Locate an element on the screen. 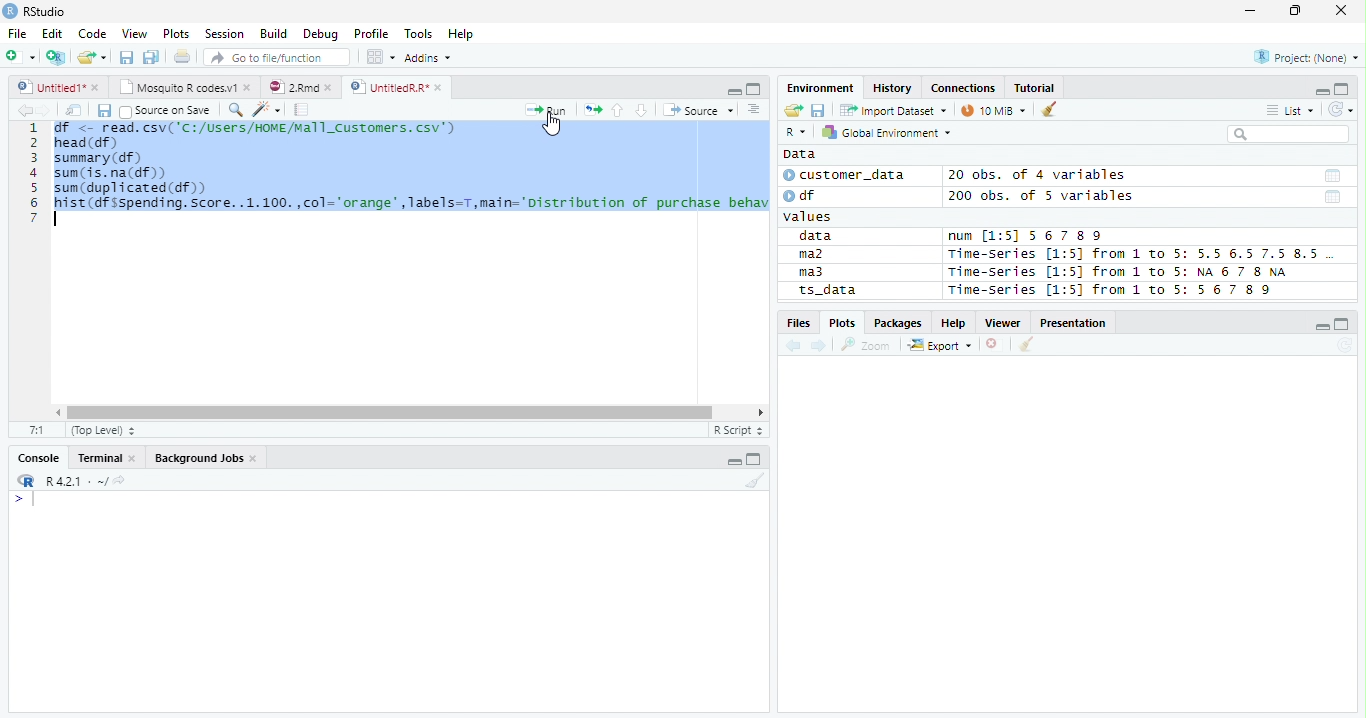 The width and height of the screenshot is (1366, 718). Presentation is located at coordinates (1076, 323).